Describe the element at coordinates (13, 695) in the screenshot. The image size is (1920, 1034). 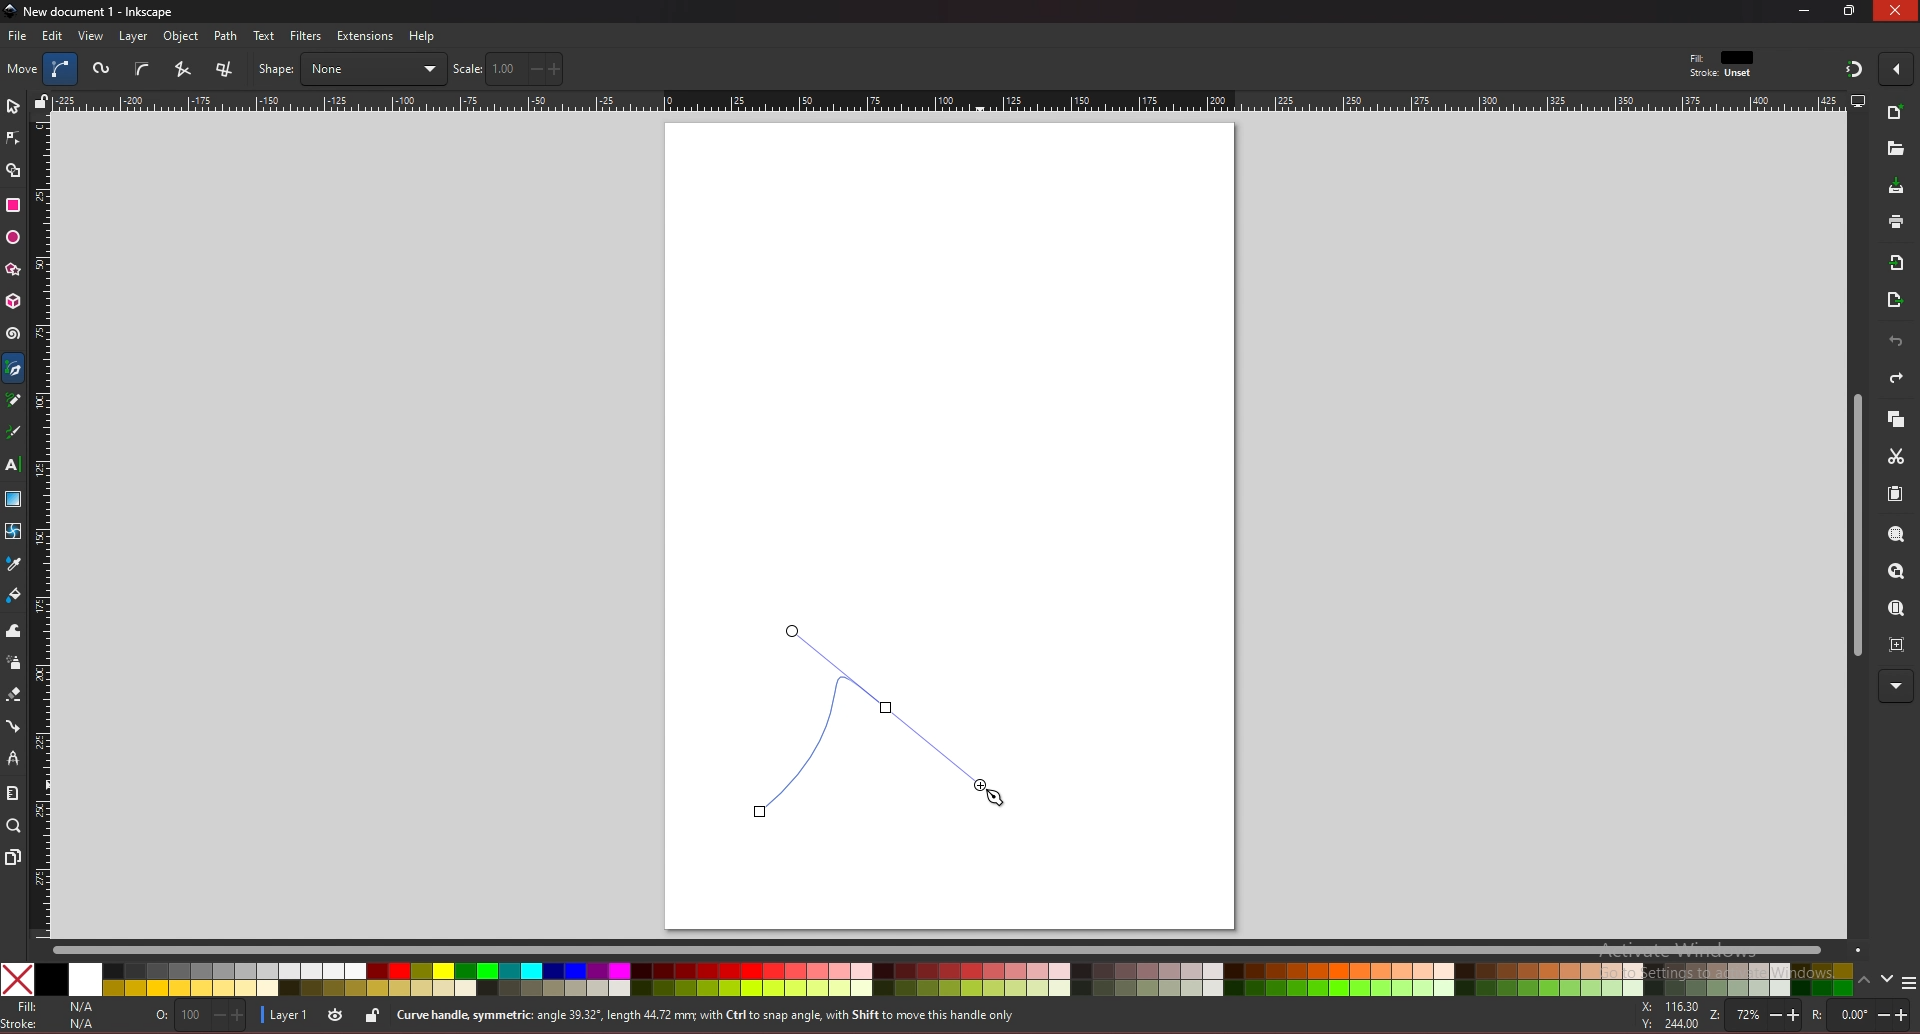
I see `eraser` at that location.